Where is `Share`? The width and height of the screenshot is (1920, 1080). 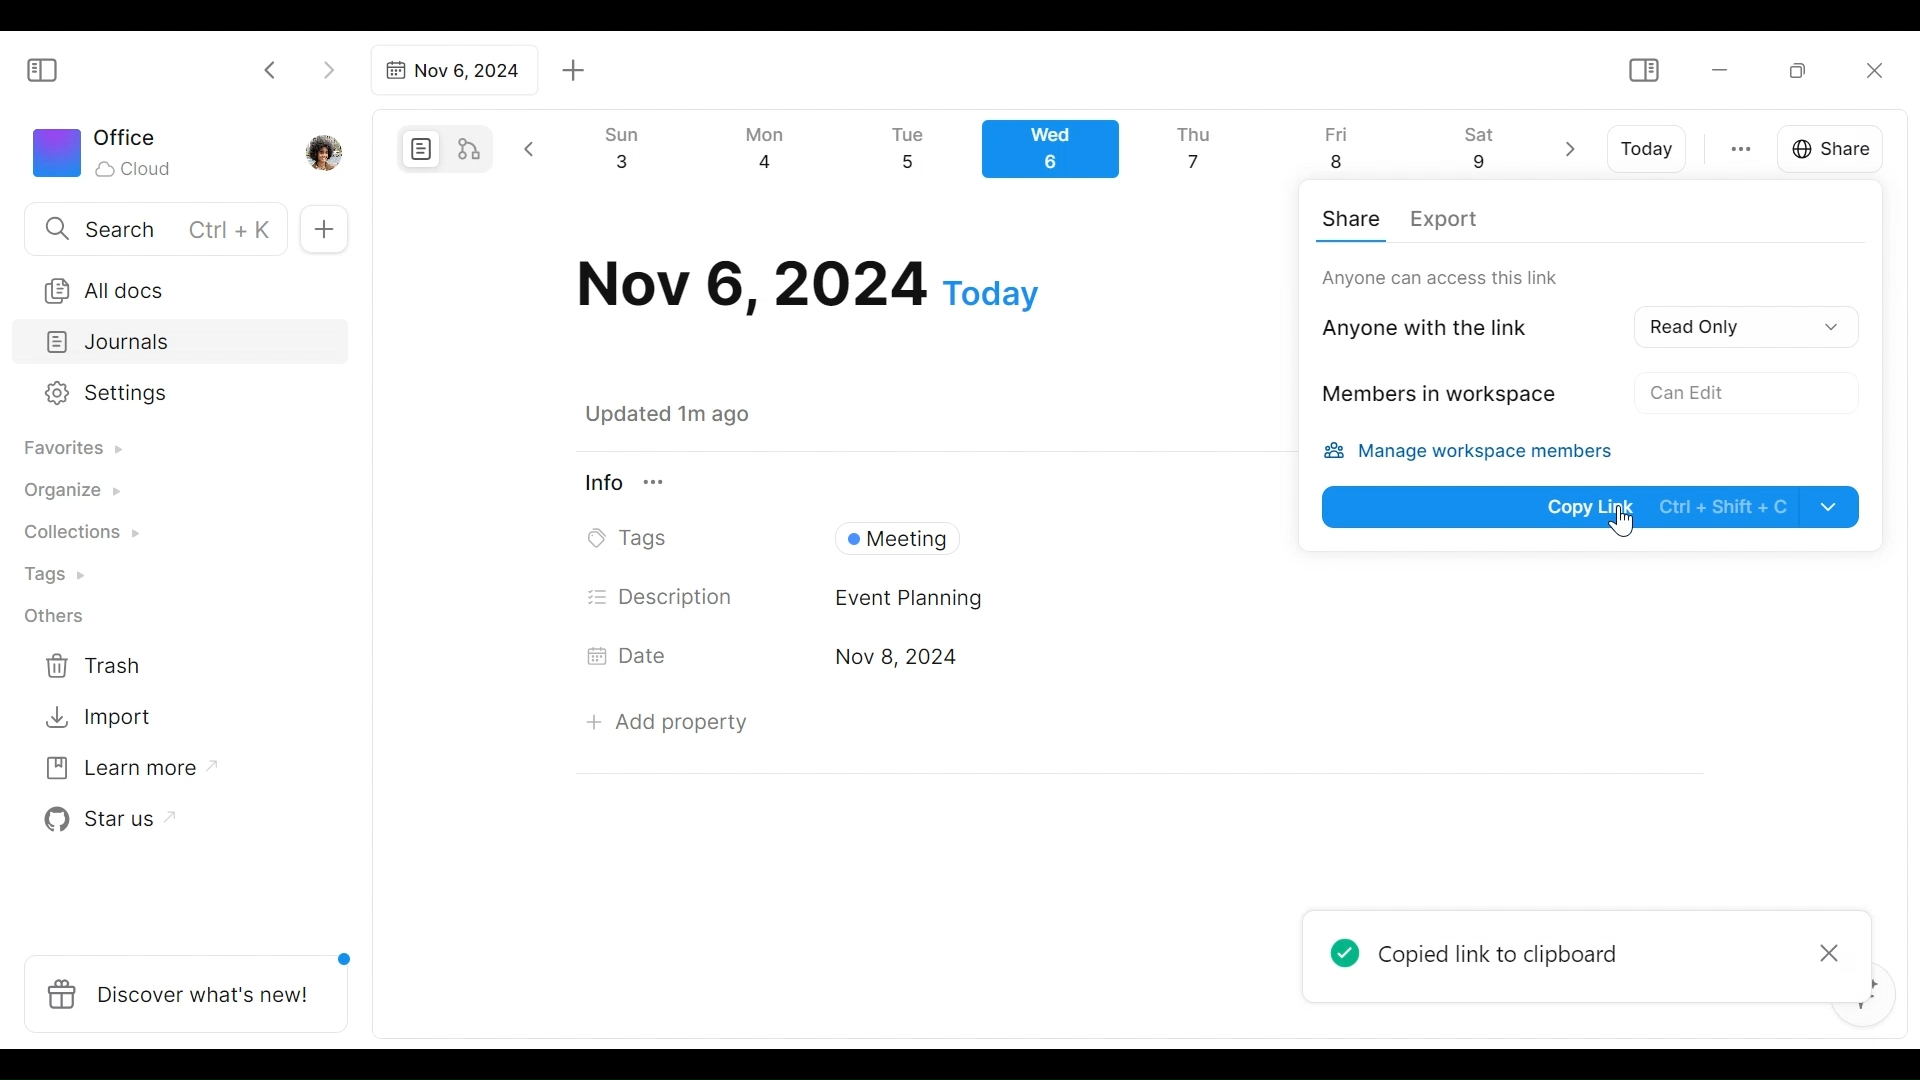 Share is located at coordinates (1355, 218).